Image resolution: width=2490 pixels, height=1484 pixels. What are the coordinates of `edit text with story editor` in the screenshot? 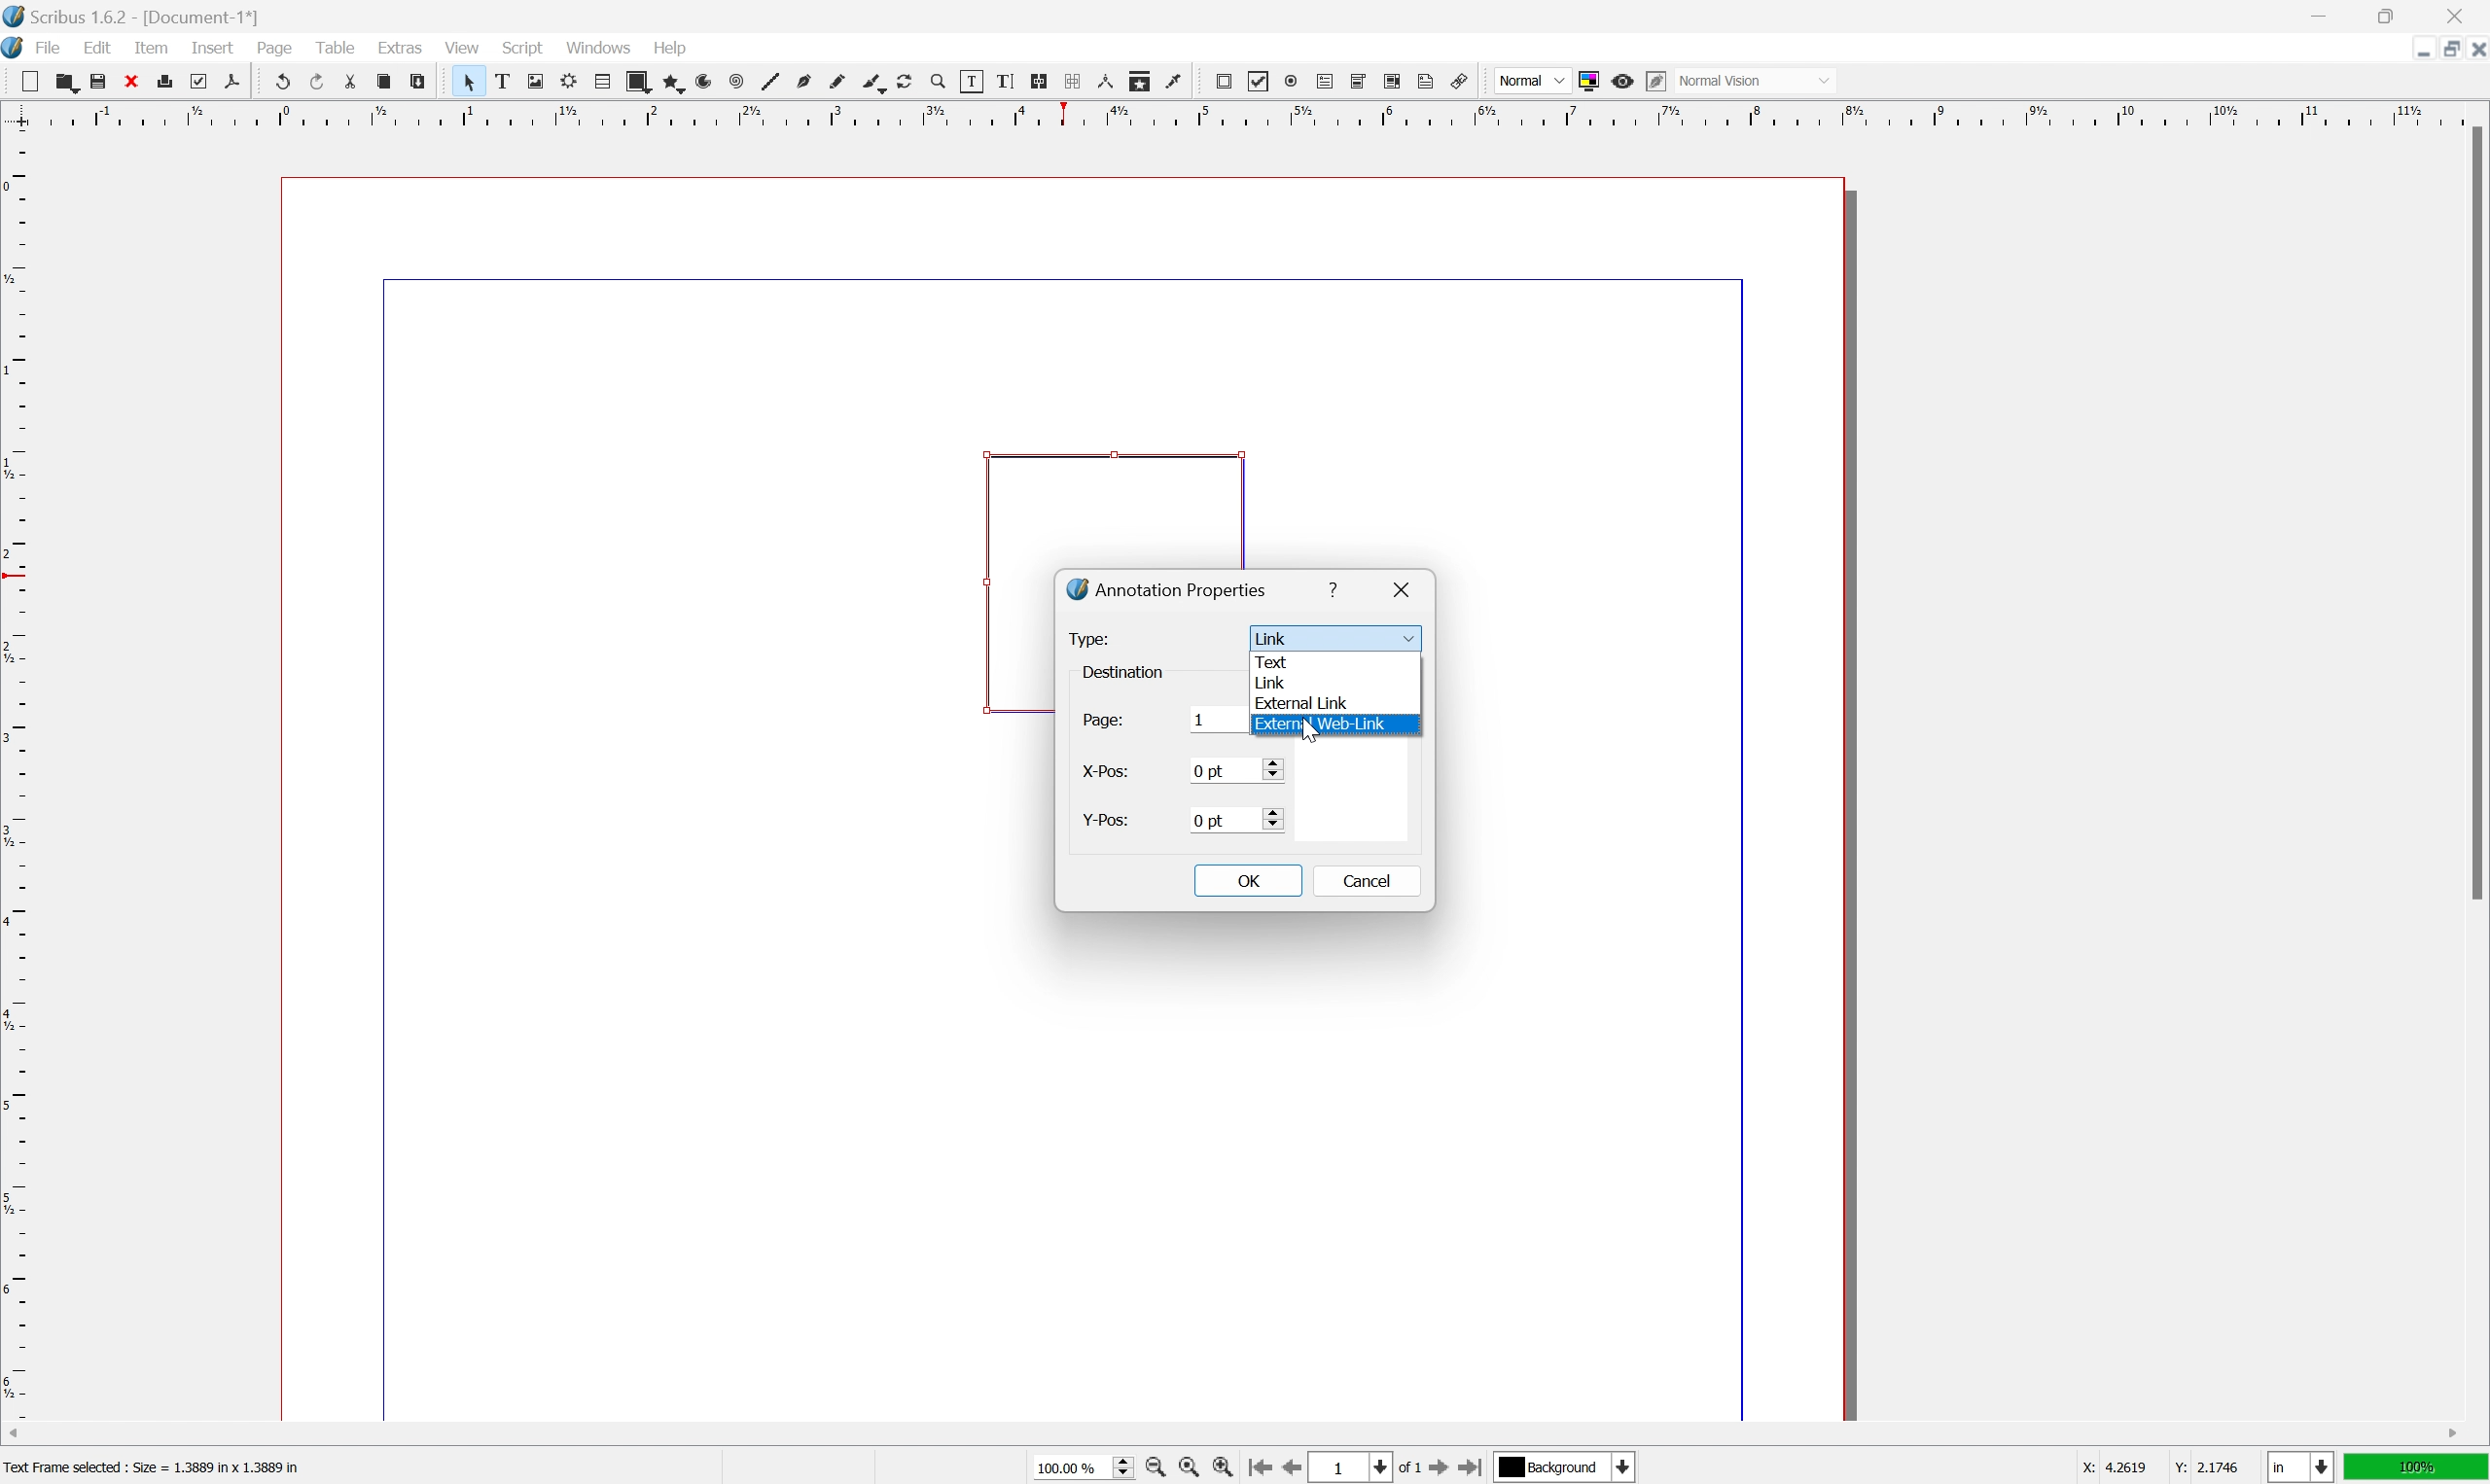 It's located at (1005, 81).